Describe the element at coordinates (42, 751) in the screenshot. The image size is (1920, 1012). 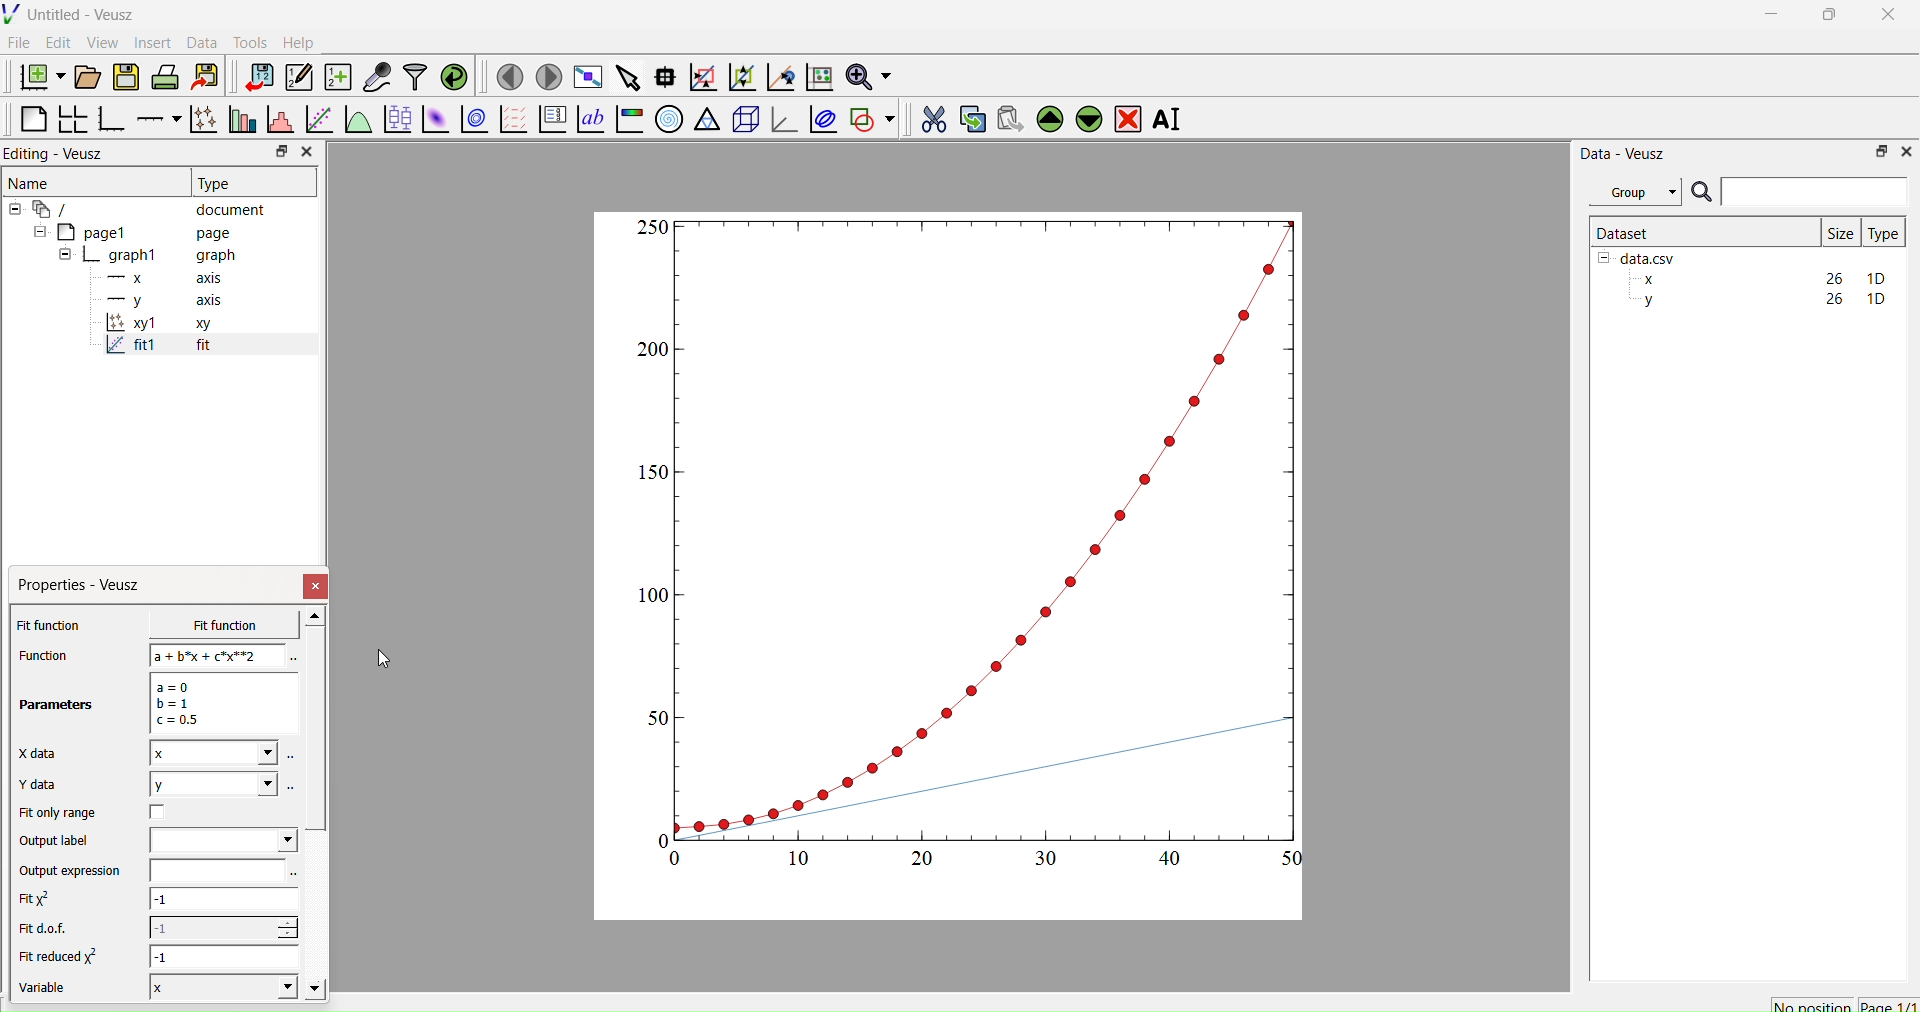
I see `X data` at that location.